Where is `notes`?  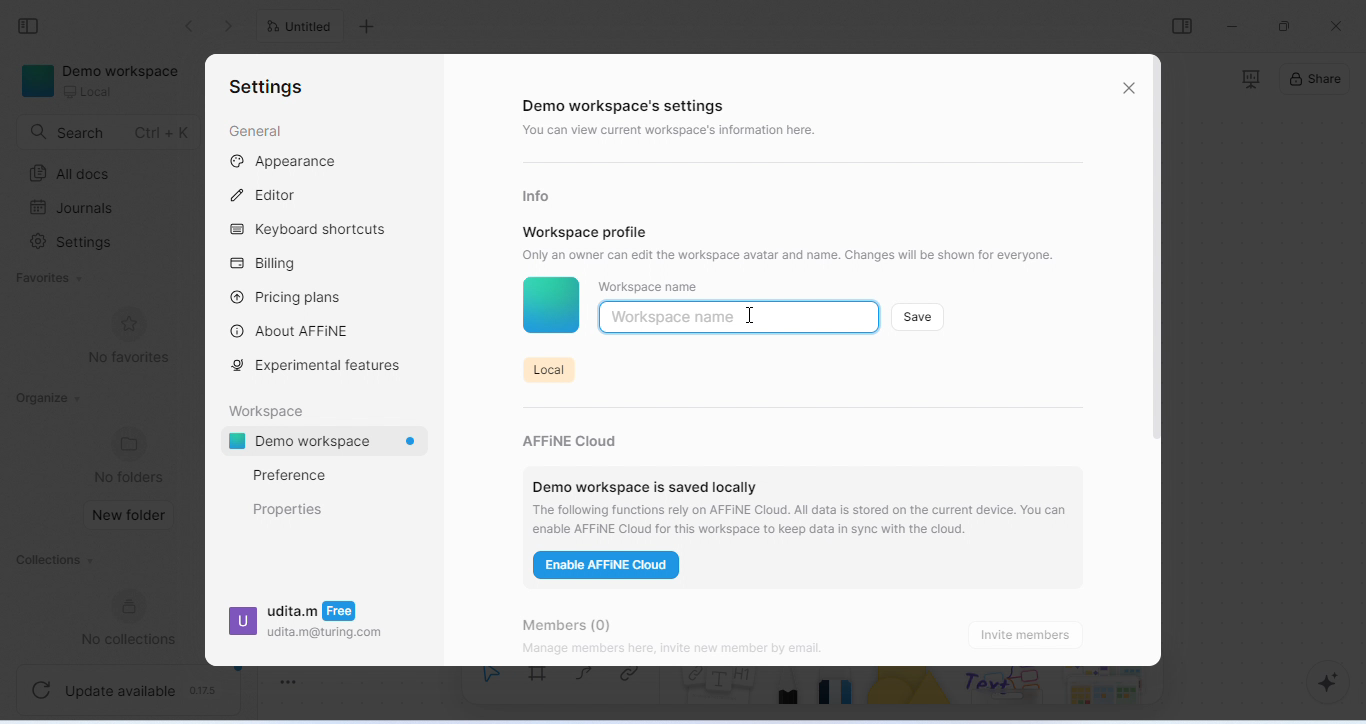 notes is located at coordinates (719, 695).